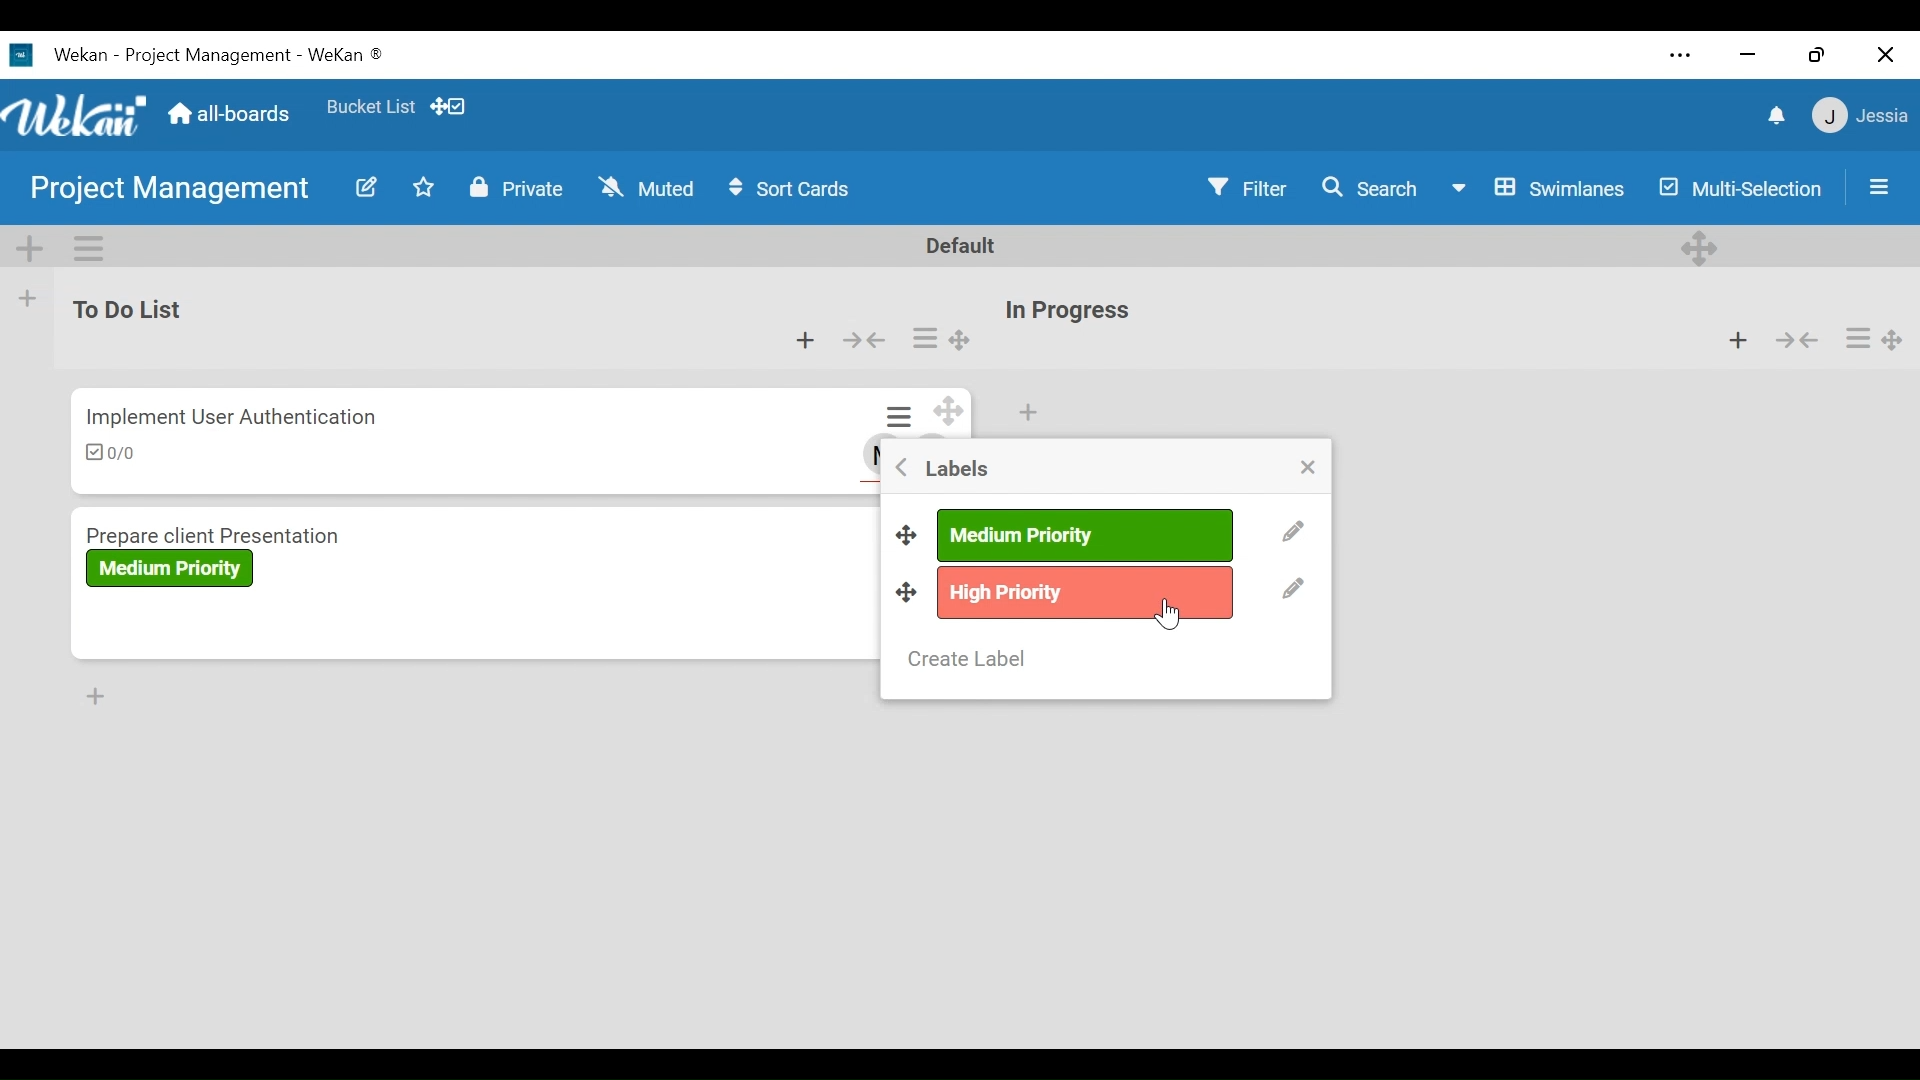 The height and width of the screenshot is (1080, 1920). What do you see at coordinates (1306, 468) in the screenshot?
I see `Close` at bounding box center [1306, 468].